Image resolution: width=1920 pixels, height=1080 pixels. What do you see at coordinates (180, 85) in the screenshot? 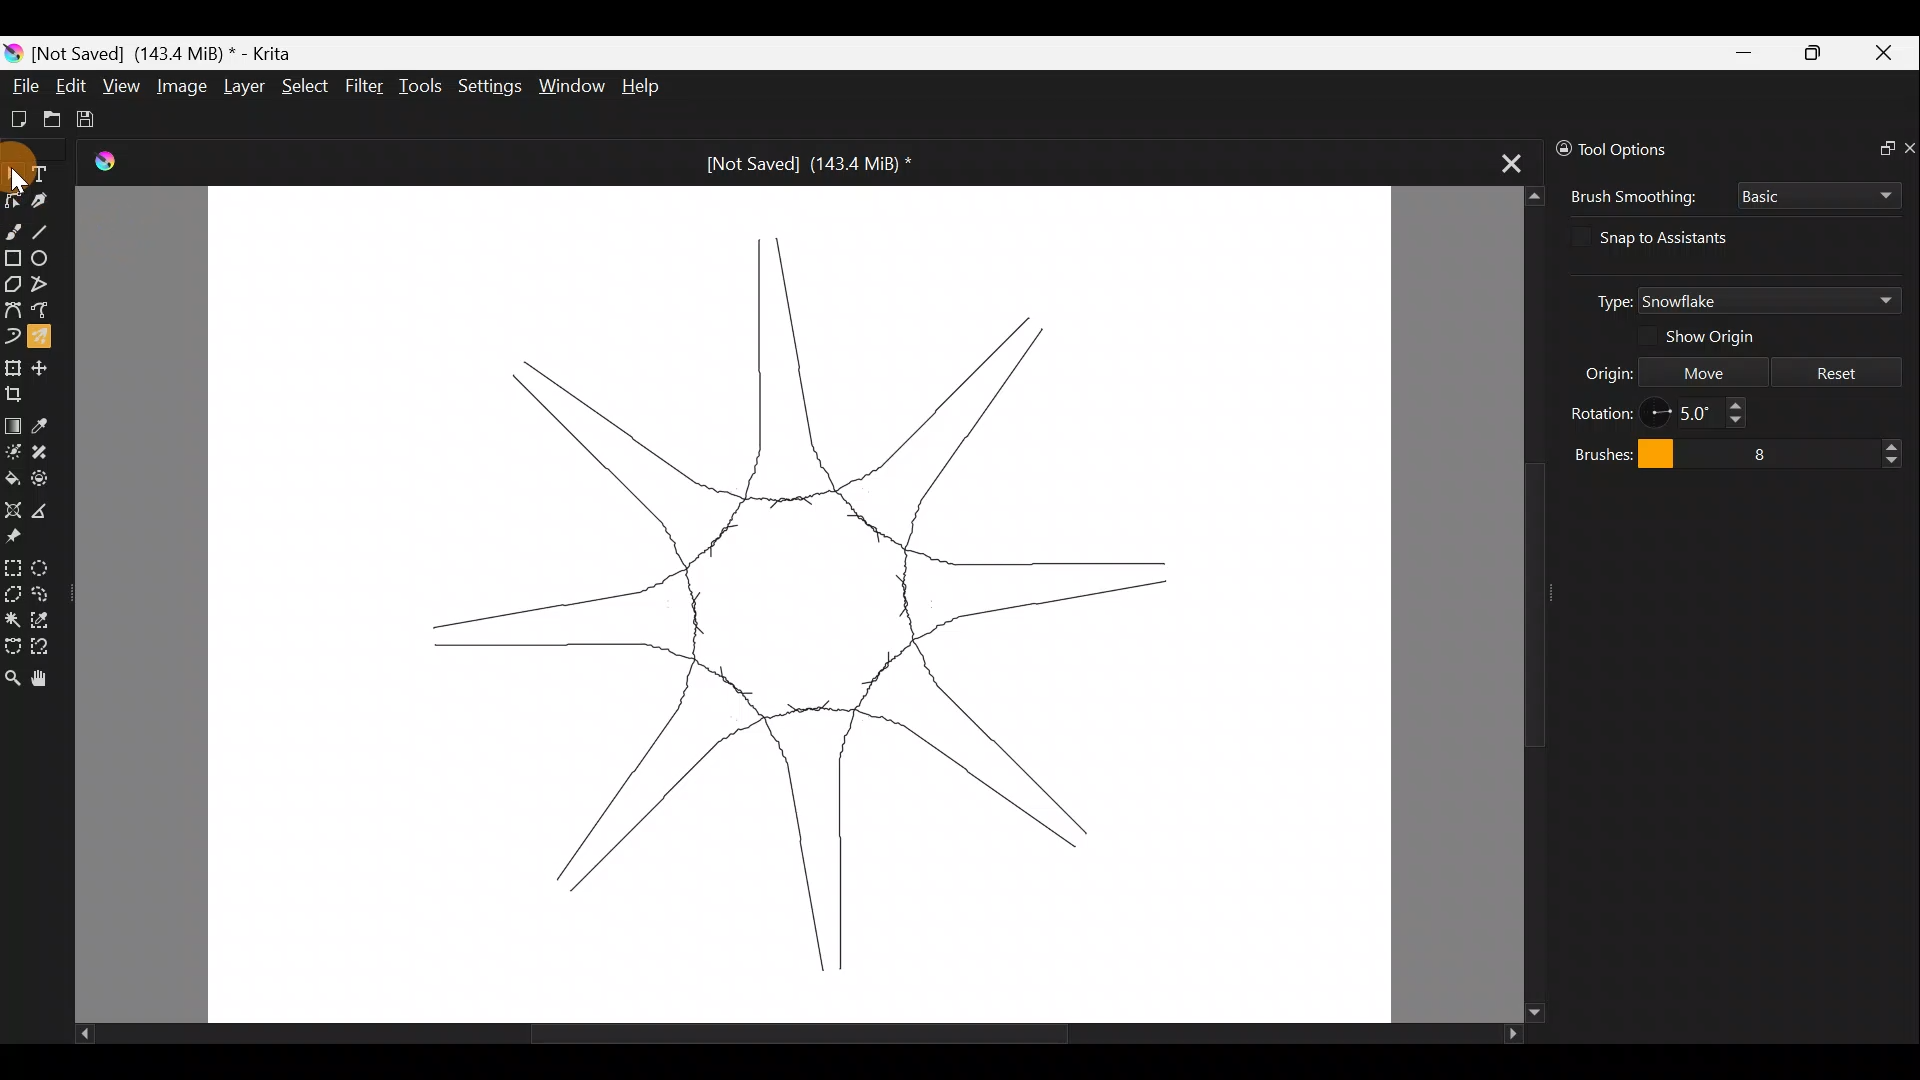
I see `Image` at bounding box center [180, 85].